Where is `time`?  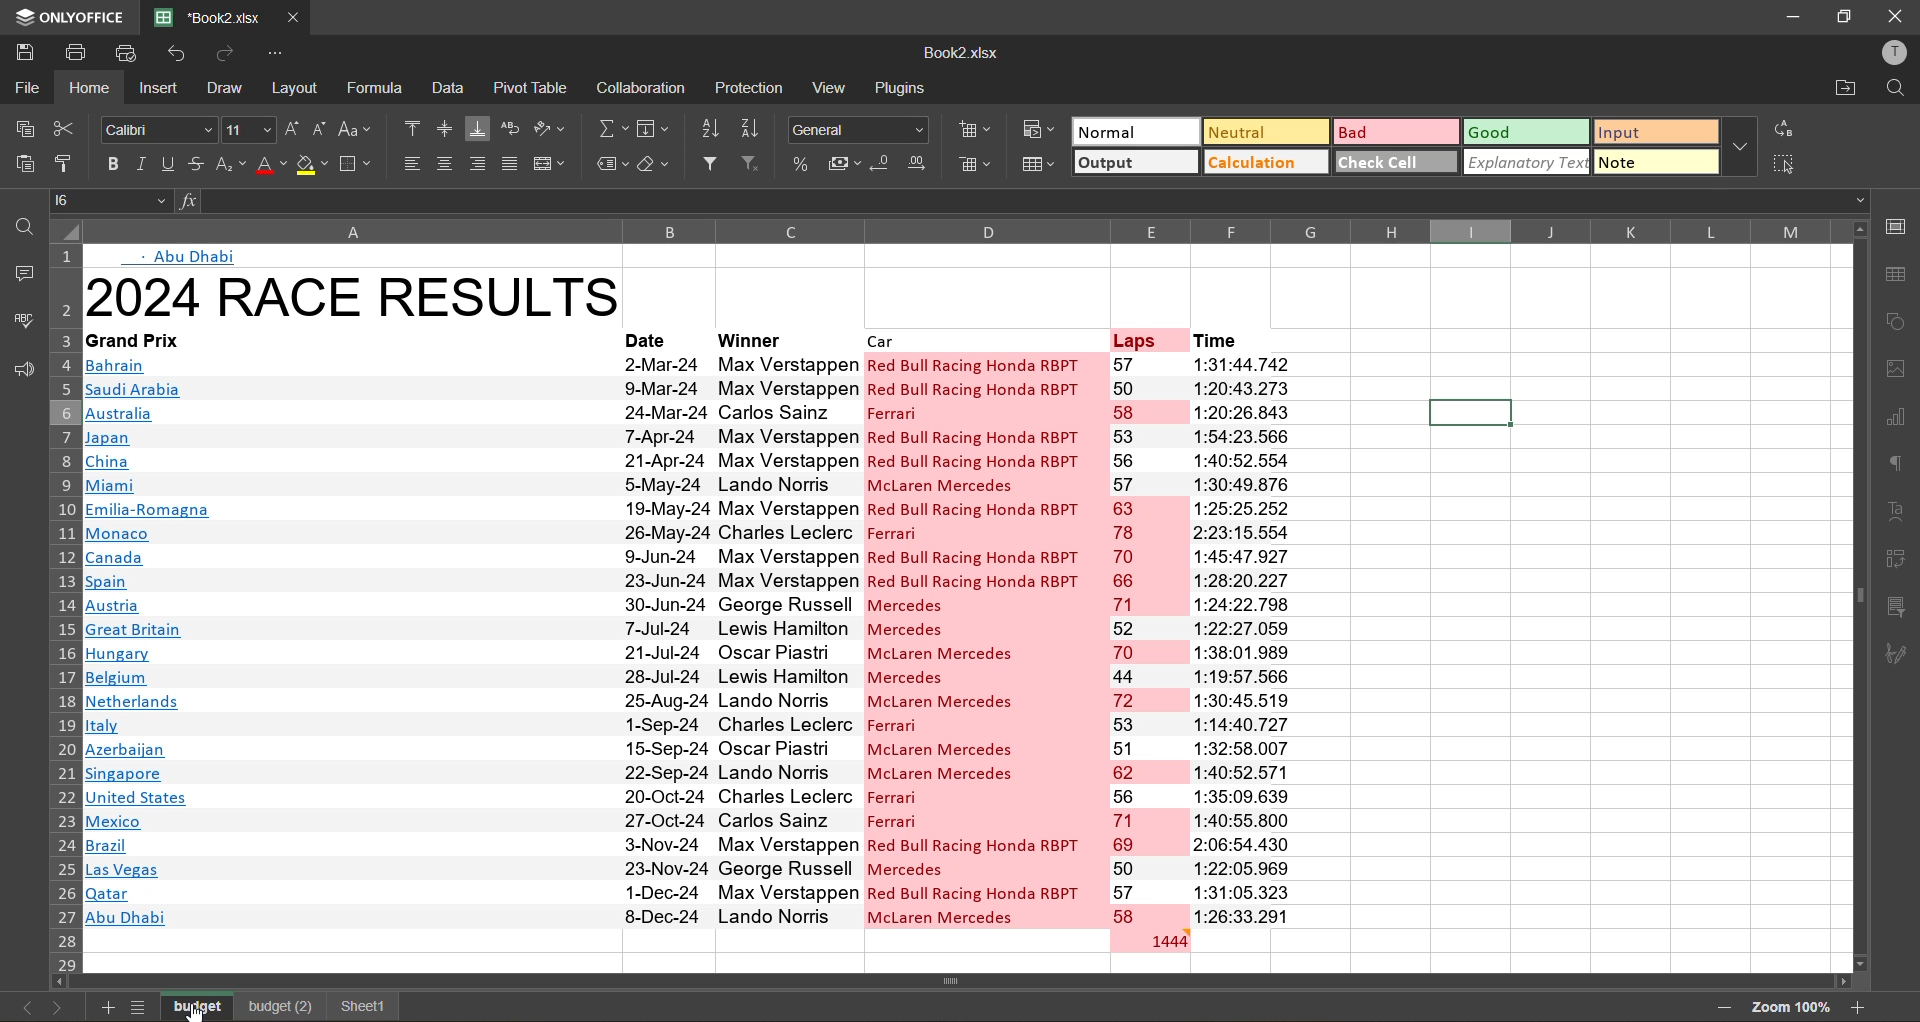 time is located at coordinates (1241, 339).